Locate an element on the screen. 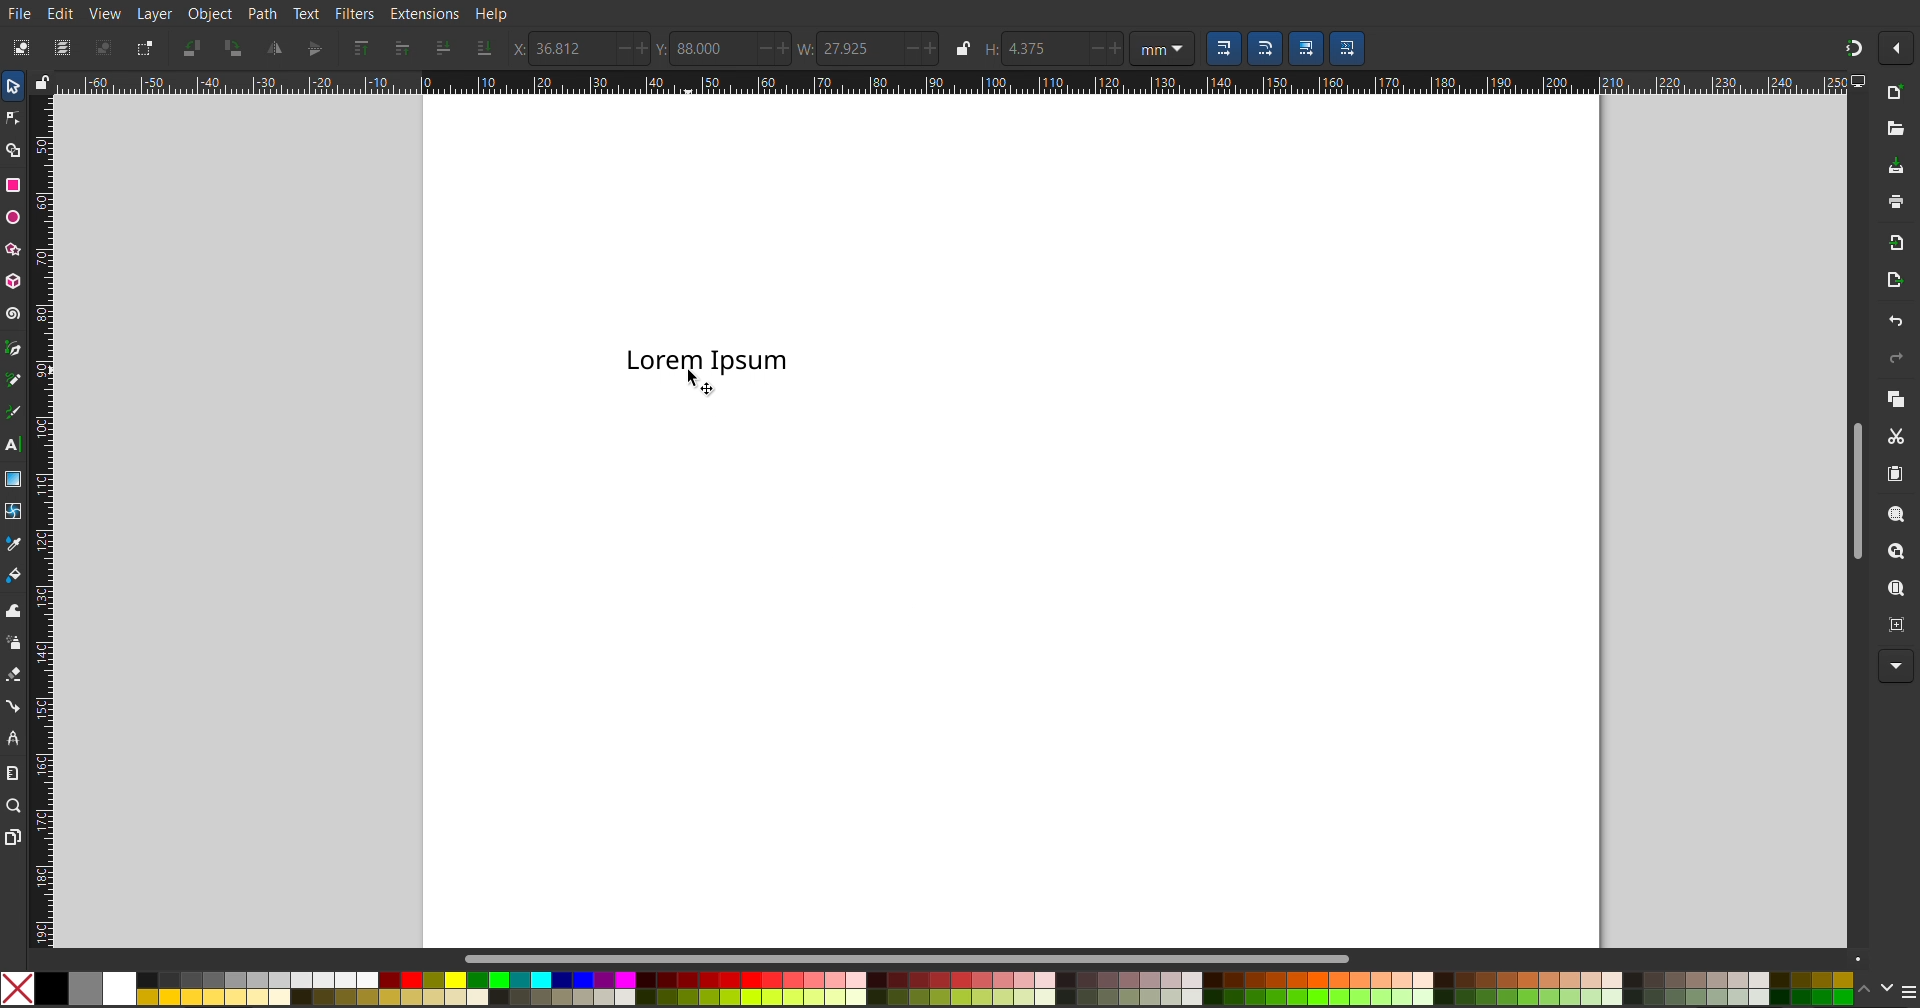  Ellipse is located at coordinates (14, 217).